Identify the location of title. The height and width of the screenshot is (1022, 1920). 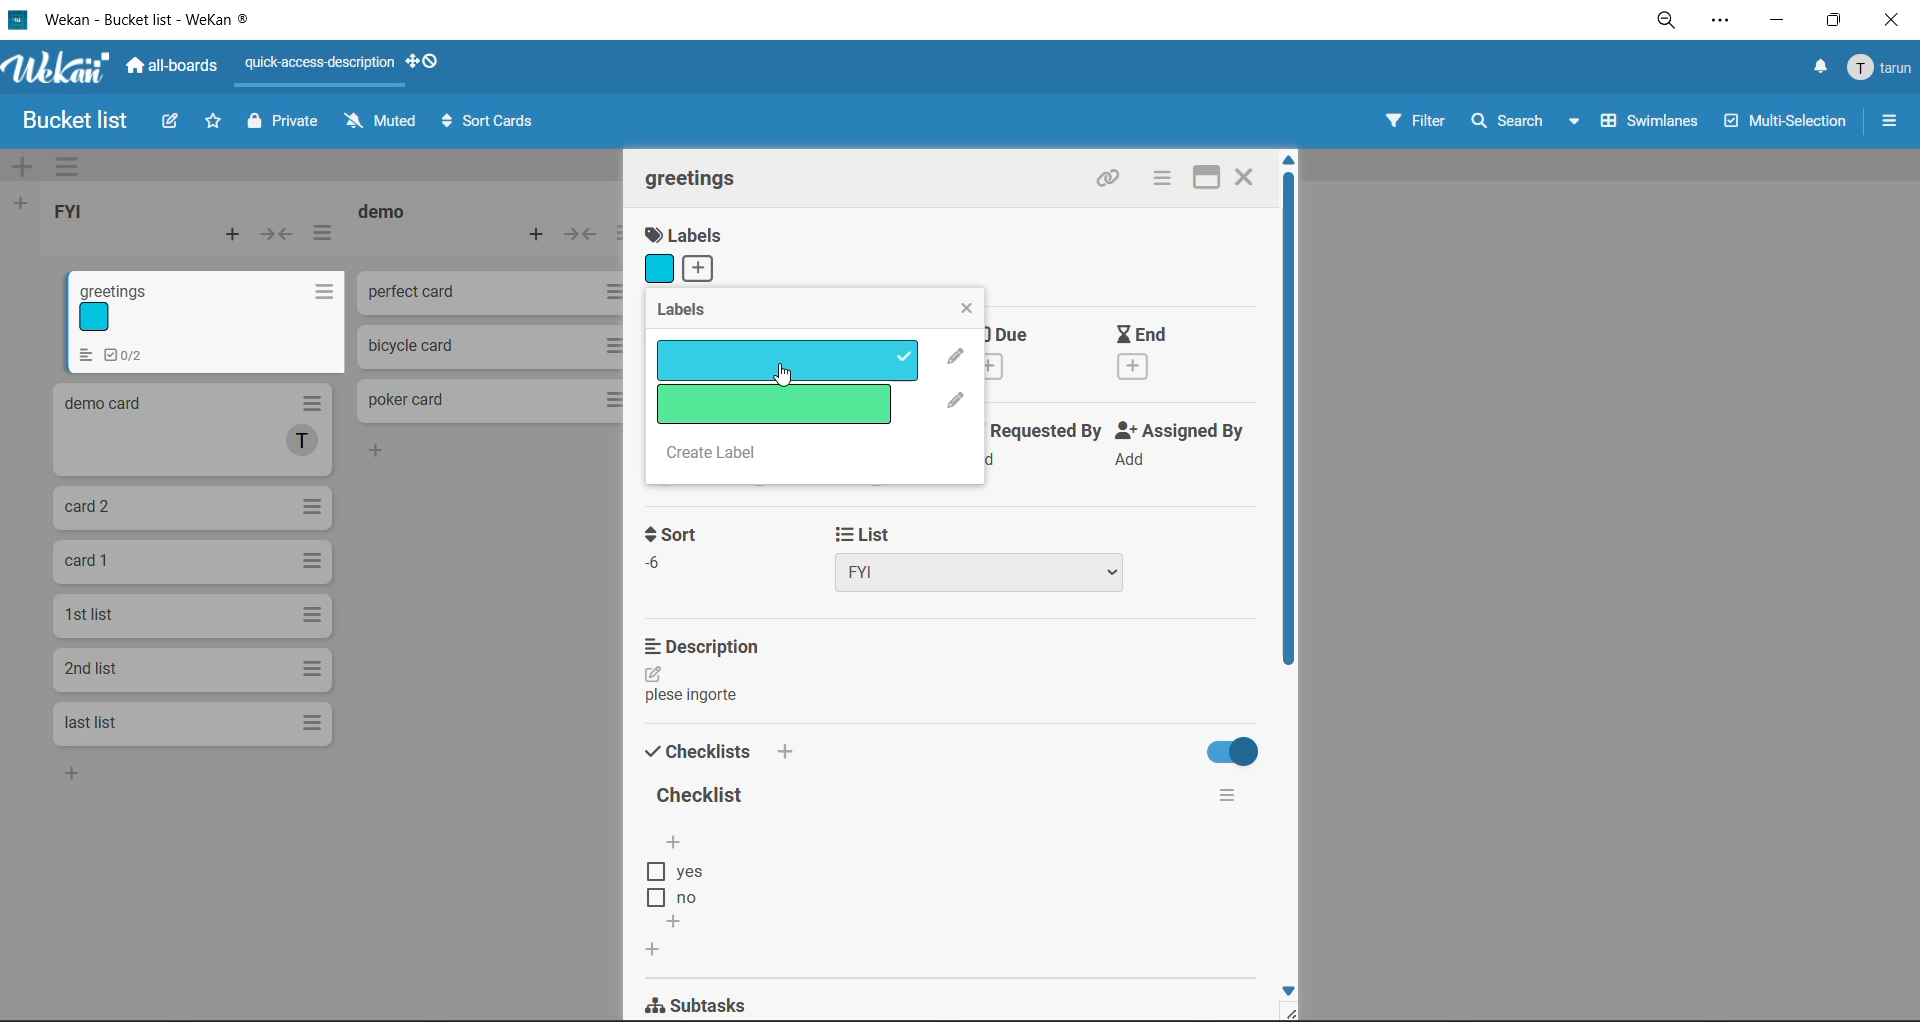
(701, 794).